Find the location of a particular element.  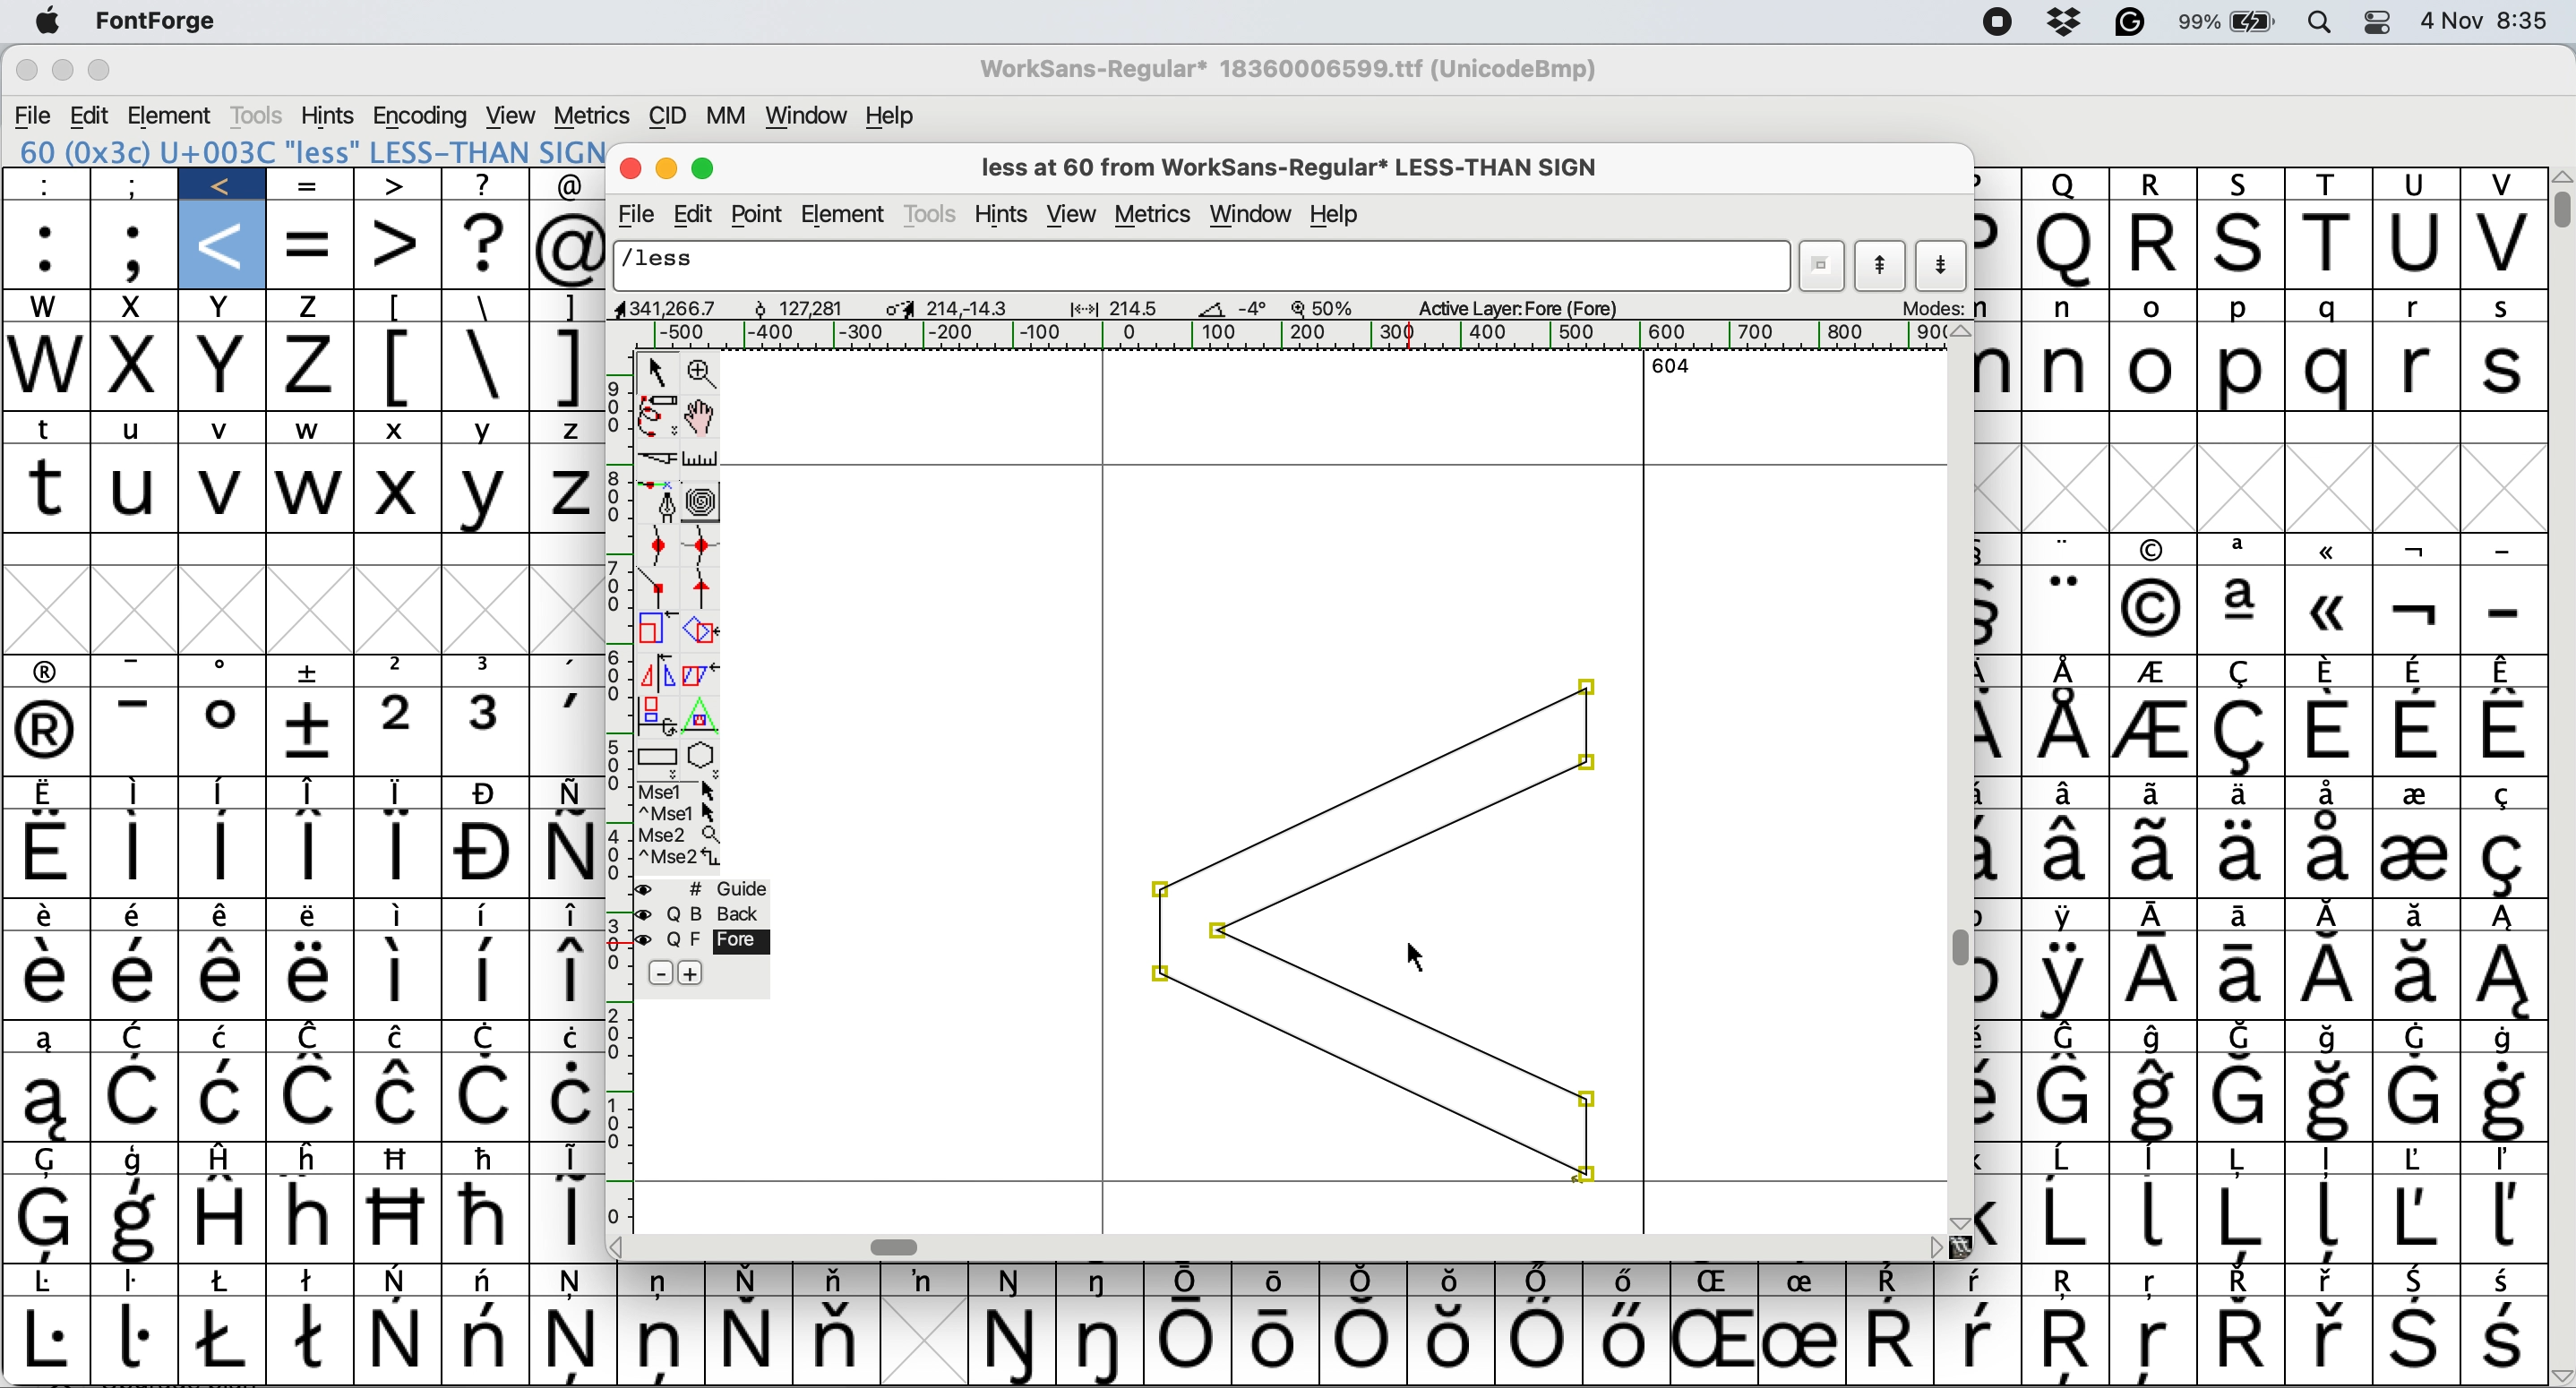

Symbol is located at coordinates (2066, 854).